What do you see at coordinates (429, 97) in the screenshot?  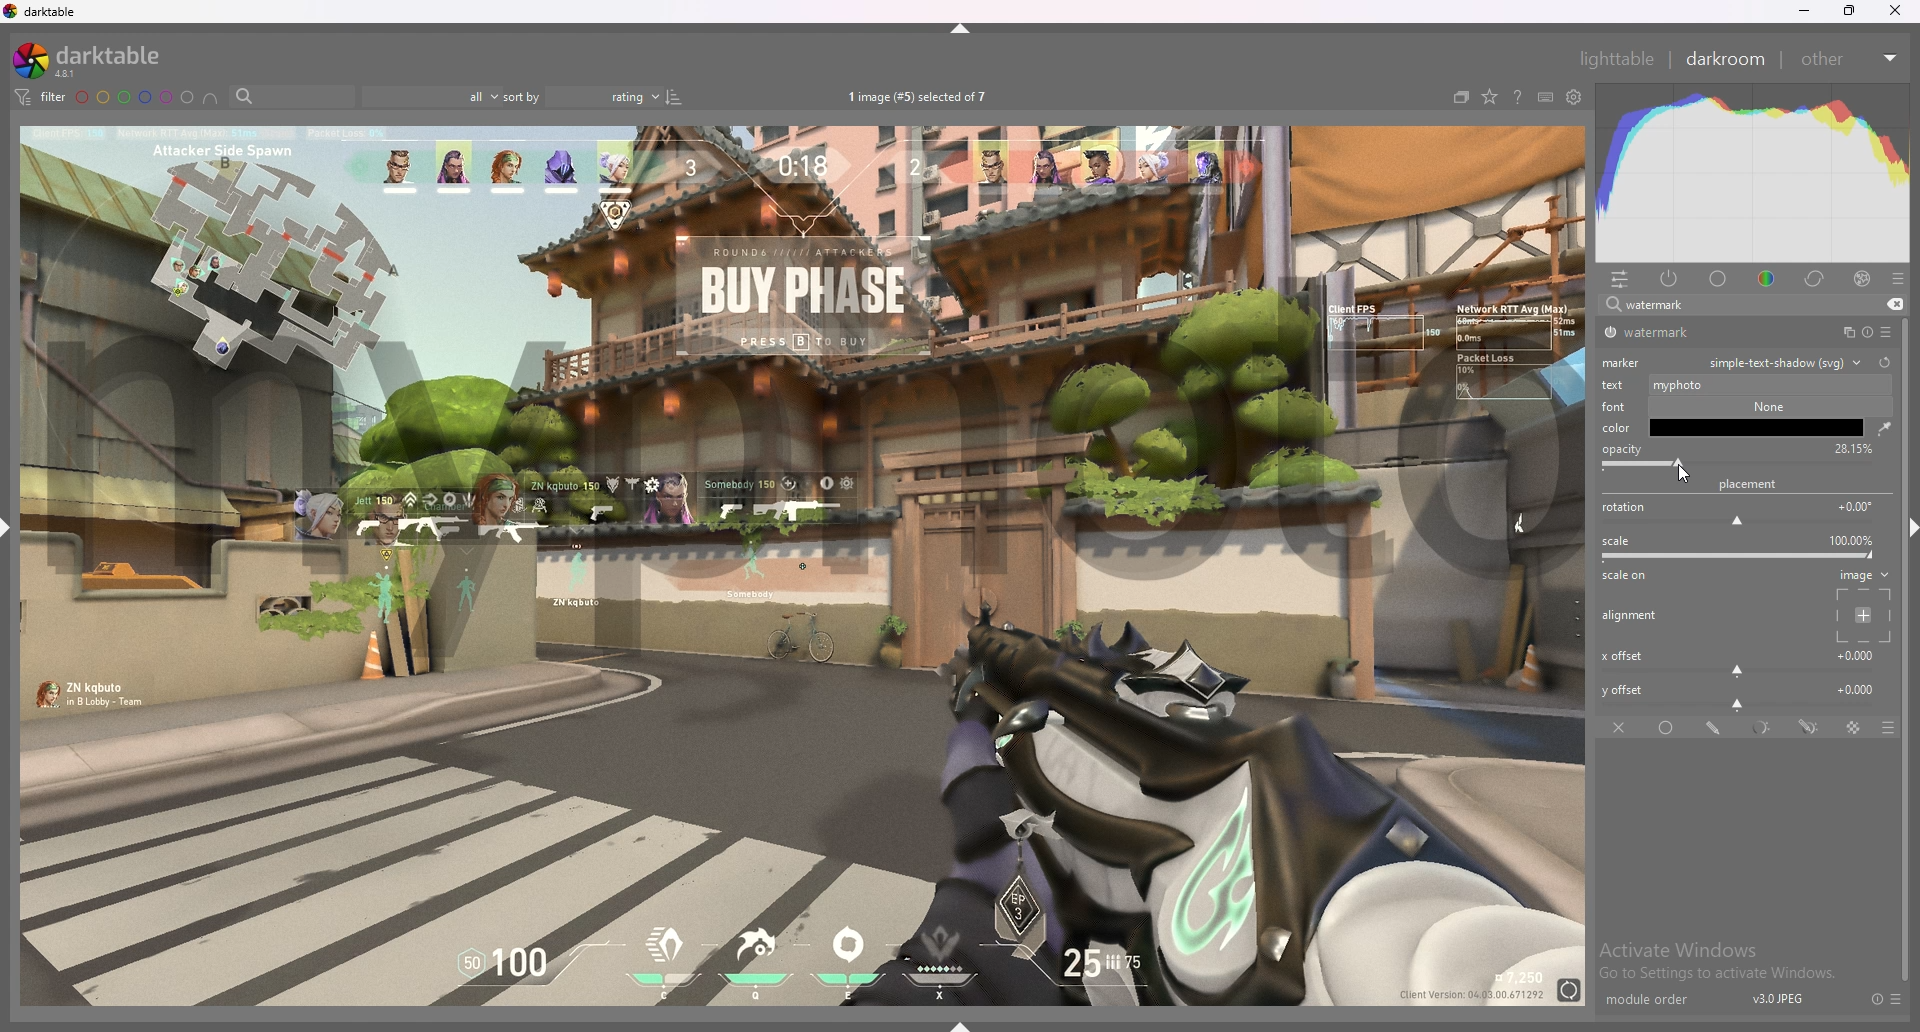 I see `filter by rating` at bounding box center [429, 97].